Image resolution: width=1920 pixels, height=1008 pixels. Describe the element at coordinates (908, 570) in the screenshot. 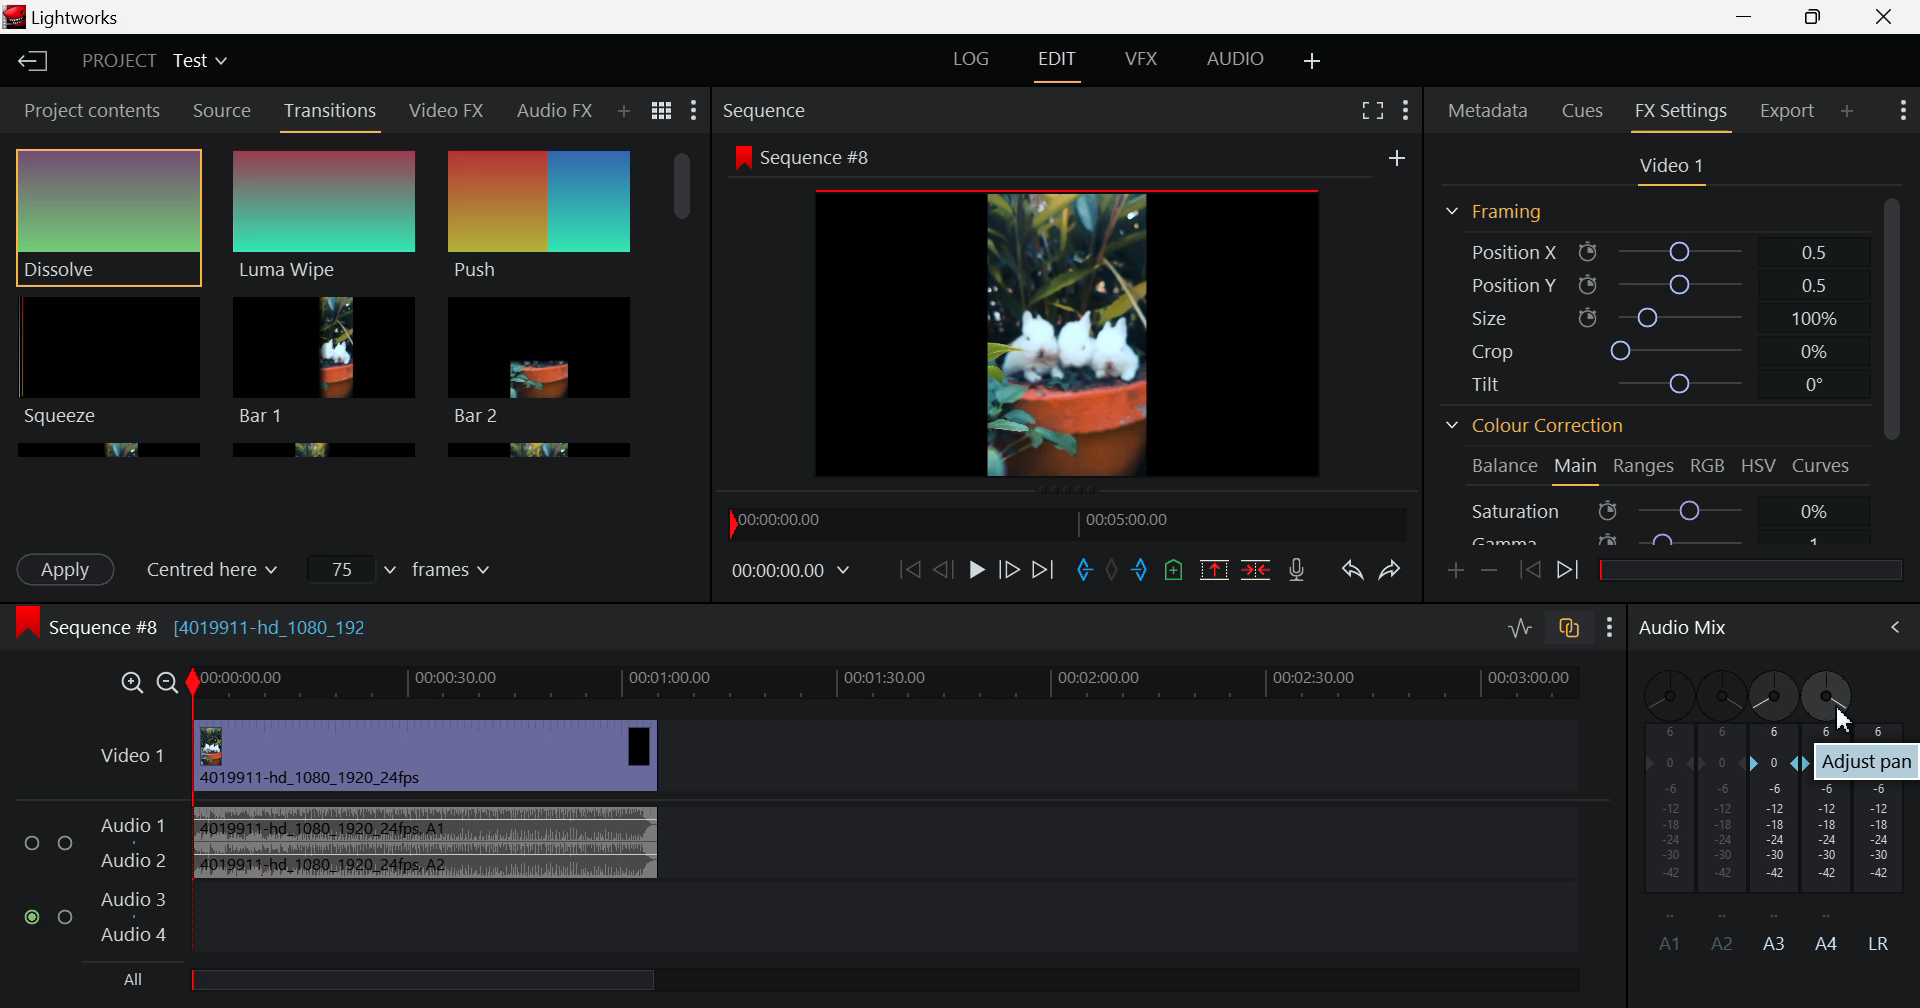

I see `To start` at that location.